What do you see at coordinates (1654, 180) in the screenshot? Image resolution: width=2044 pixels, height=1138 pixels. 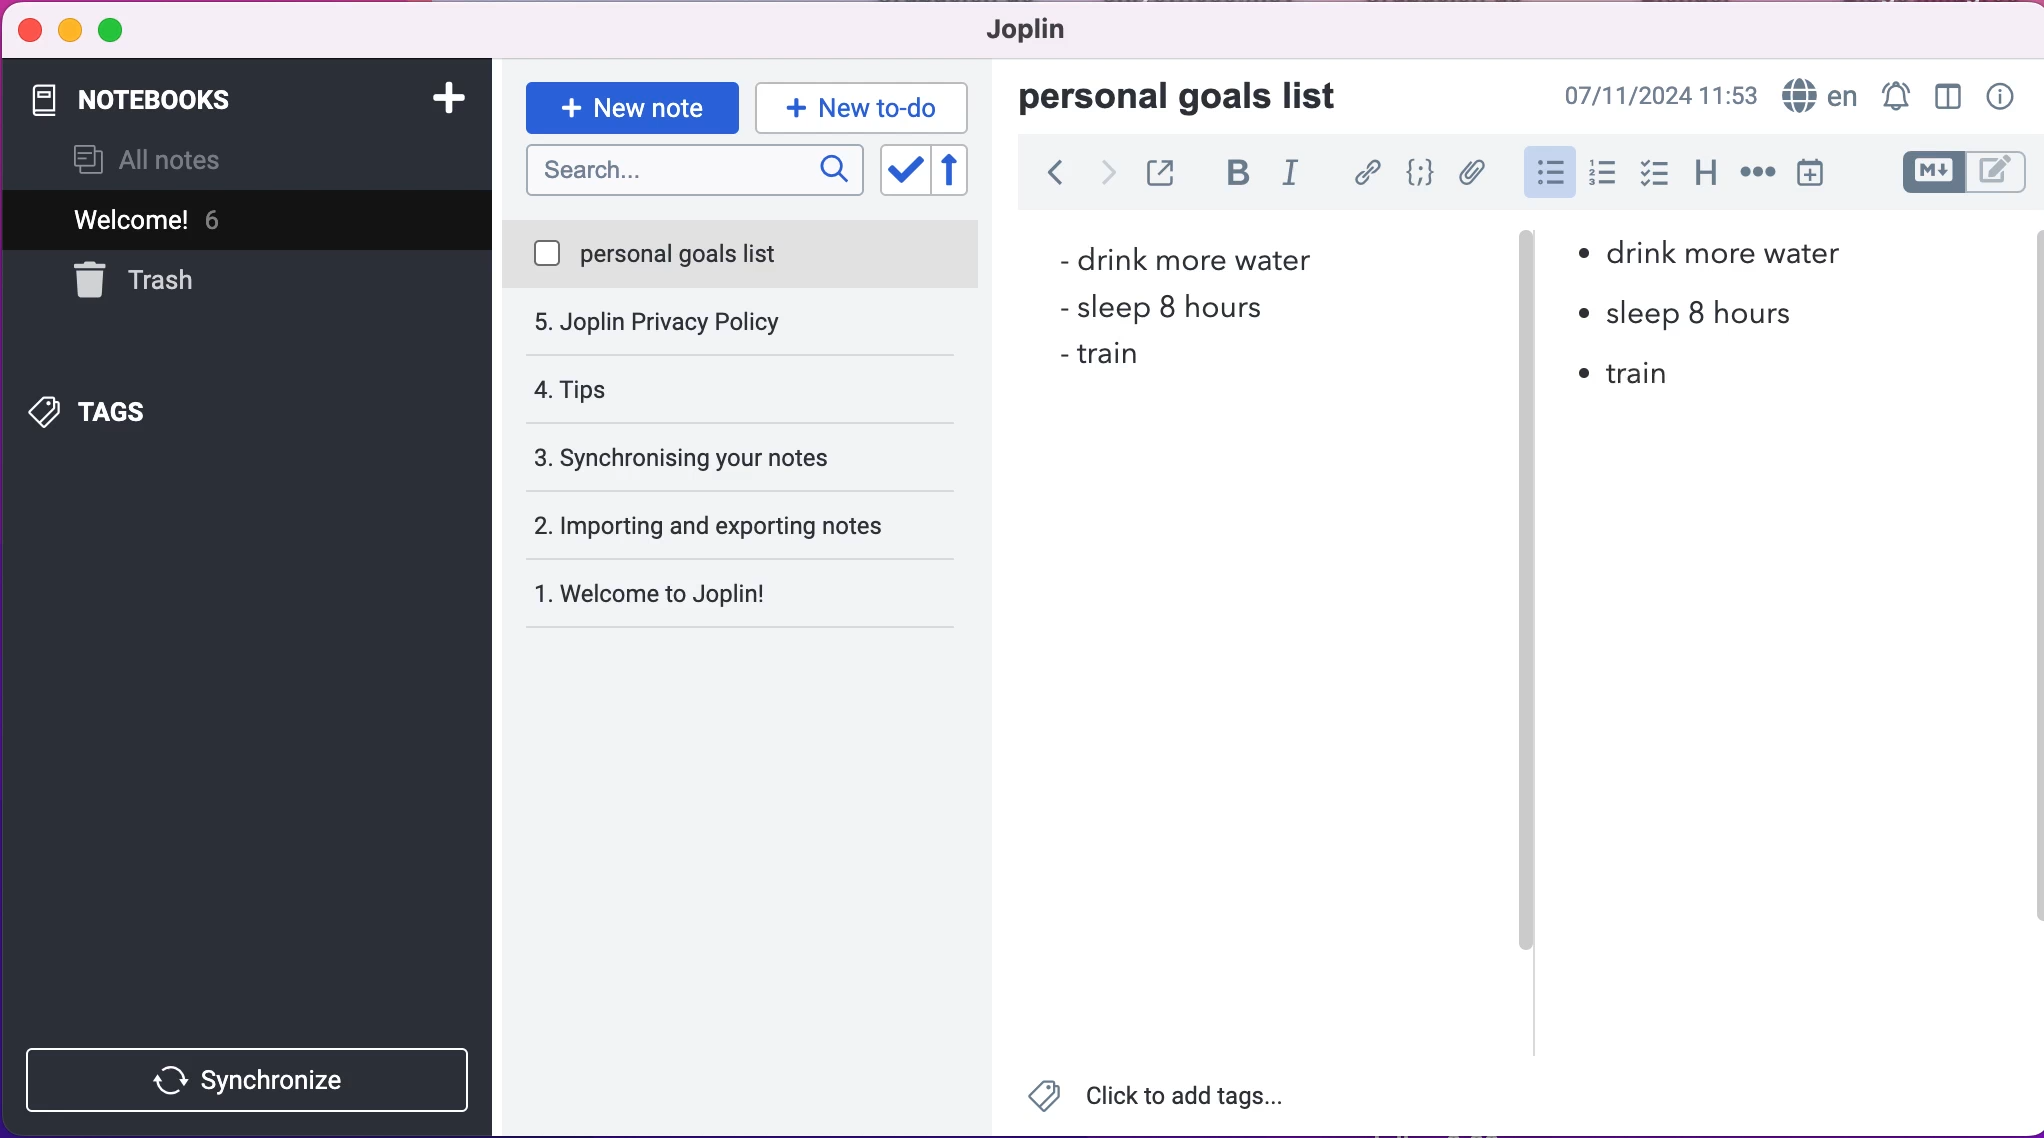 I see `check box` at bounding box center [1654, 180].